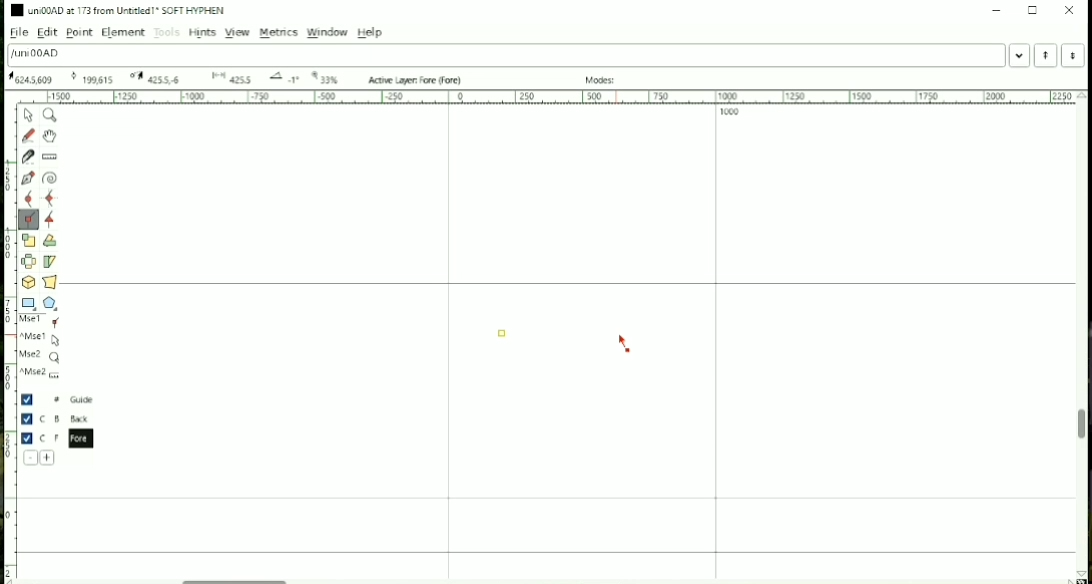 The width and height of the screenshot is (1092, 584). What do you see at coordinates (504, 333) in the screenshot?
I see `Point` at bounding box center [504, 333].